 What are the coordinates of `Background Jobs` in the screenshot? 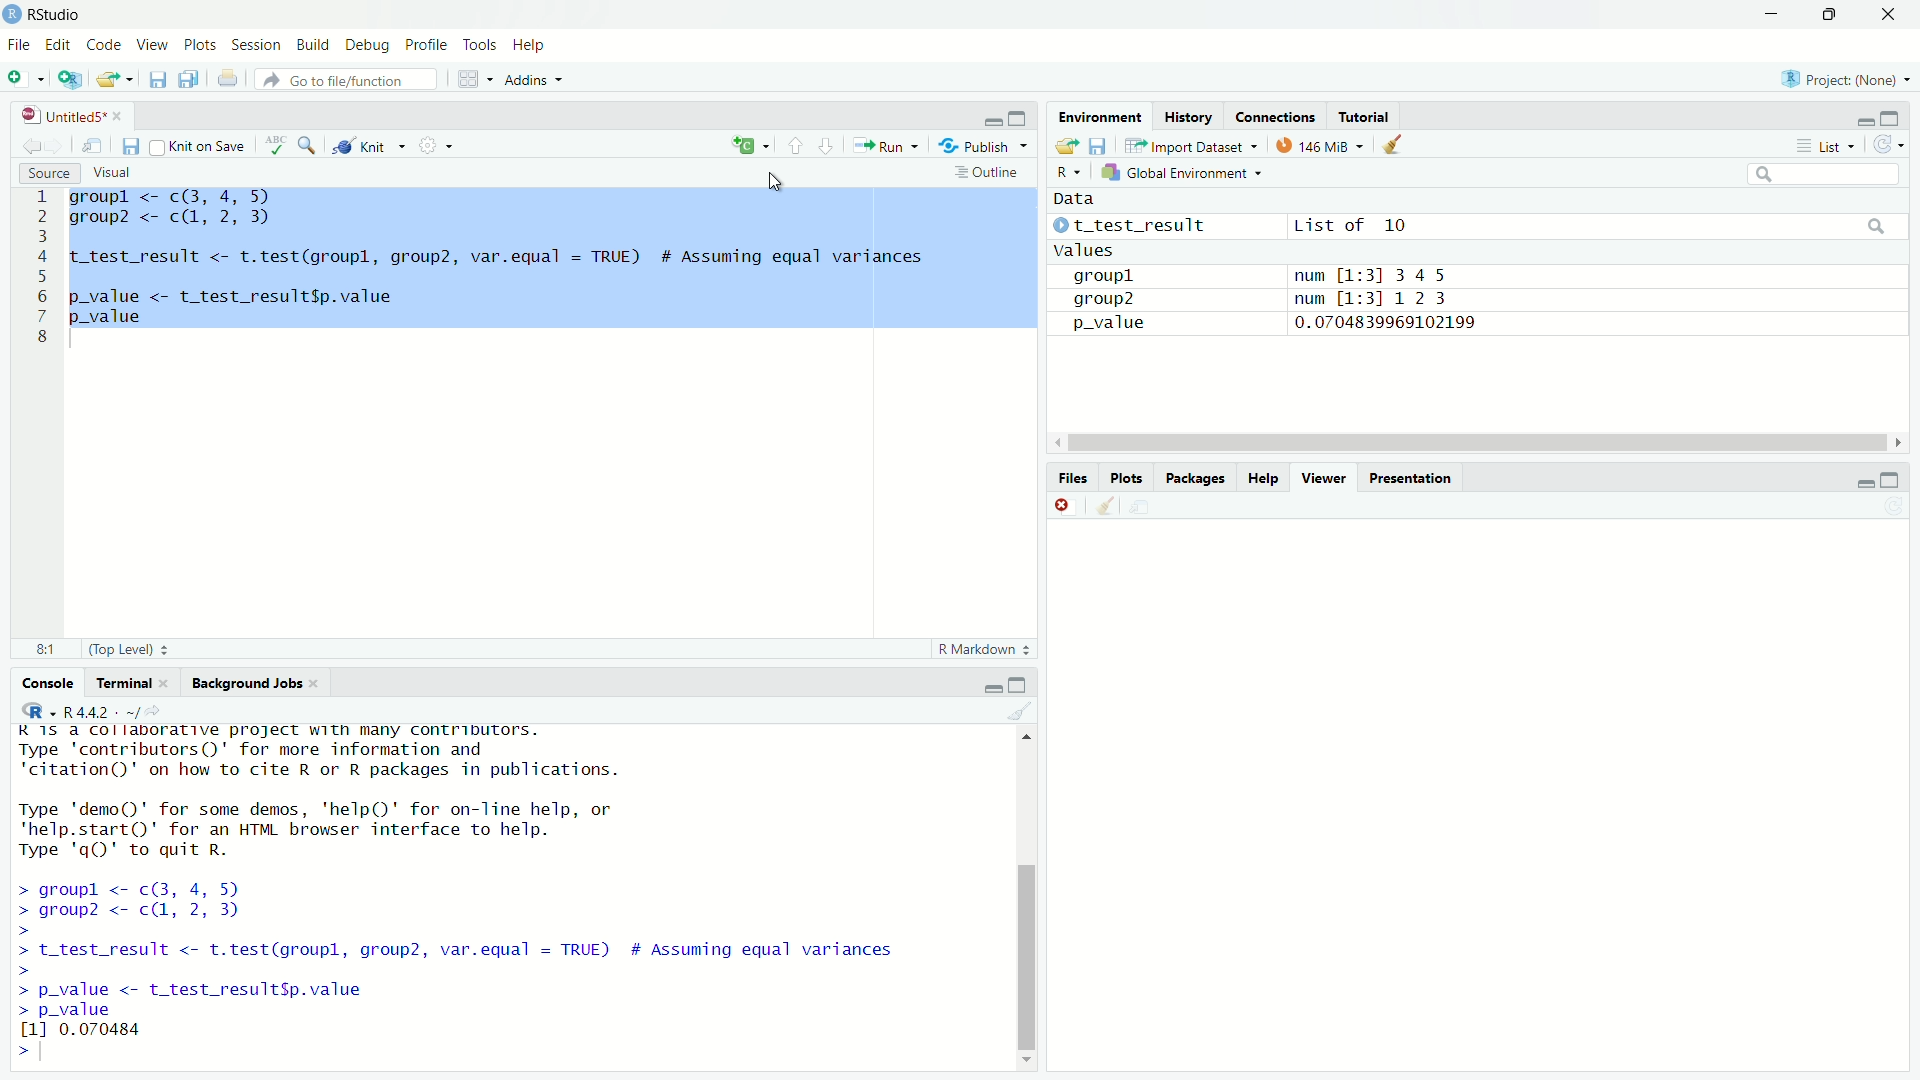 It's located at (255, 685).